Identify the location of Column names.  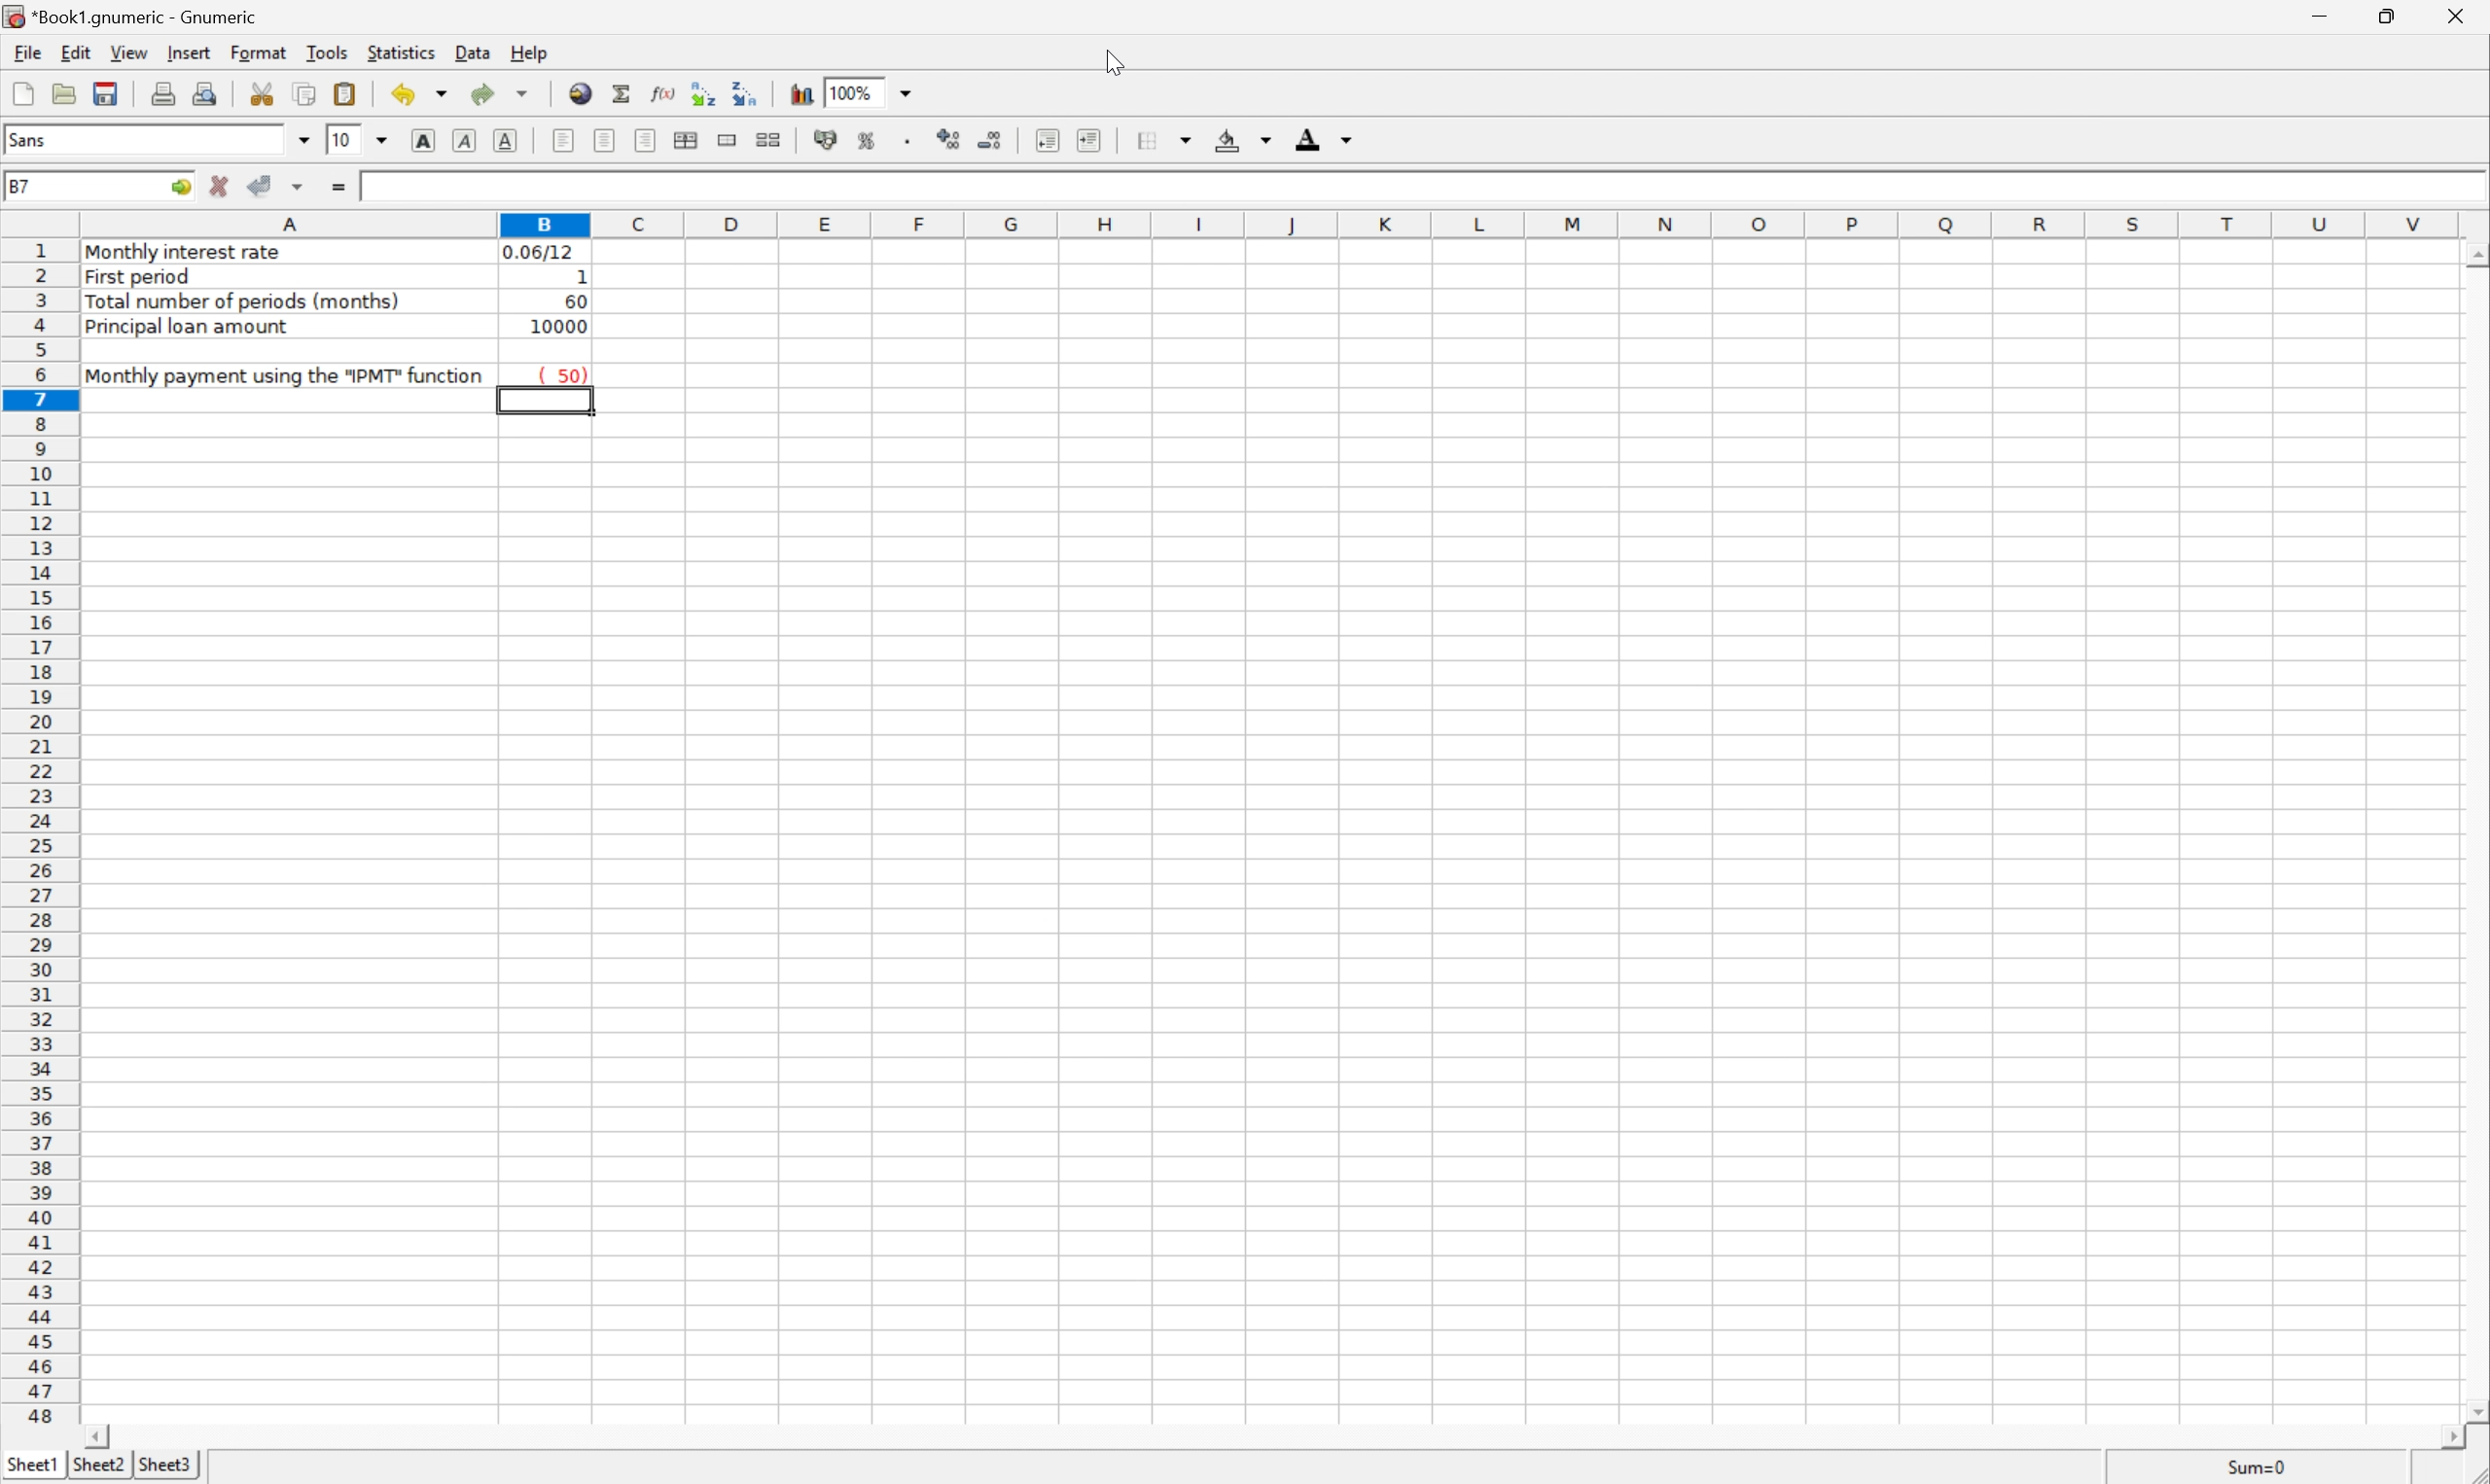
(1269, 227).